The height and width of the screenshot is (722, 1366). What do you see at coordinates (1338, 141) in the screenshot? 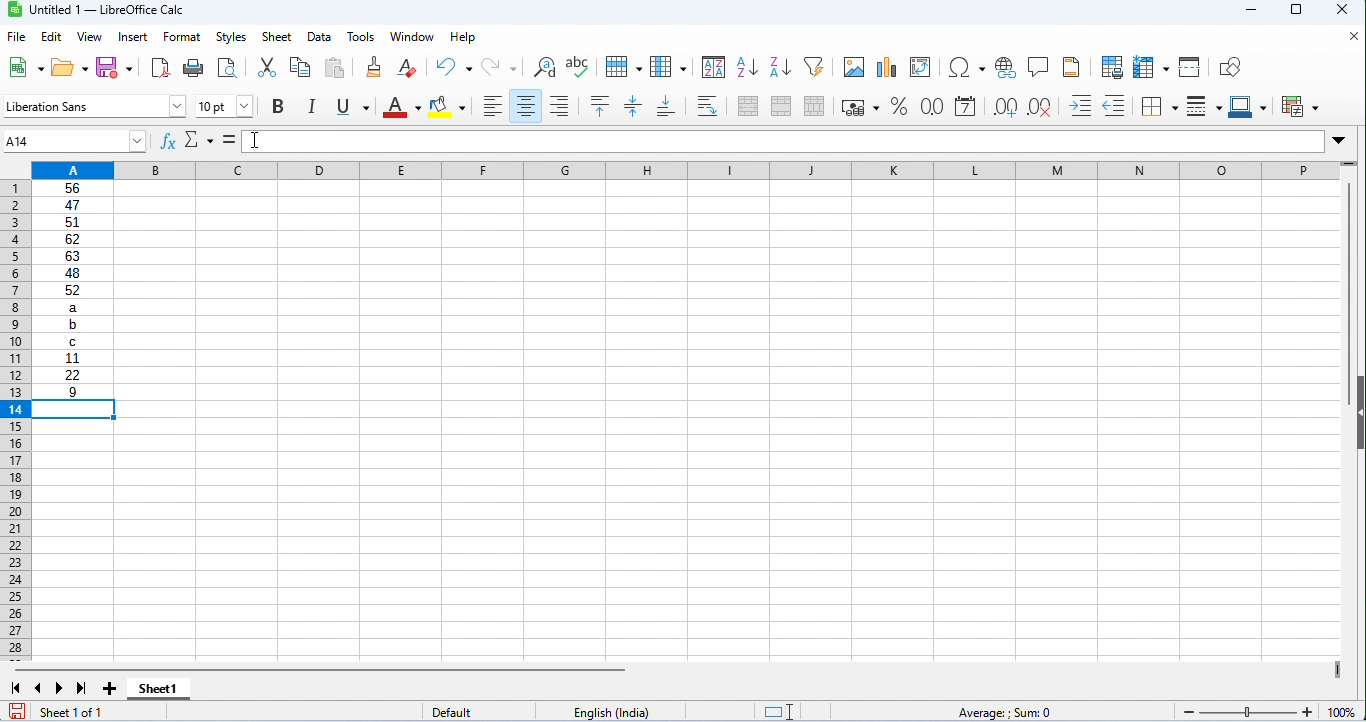
I see `Expand/Collapse` at bounding box center [1338, 141].